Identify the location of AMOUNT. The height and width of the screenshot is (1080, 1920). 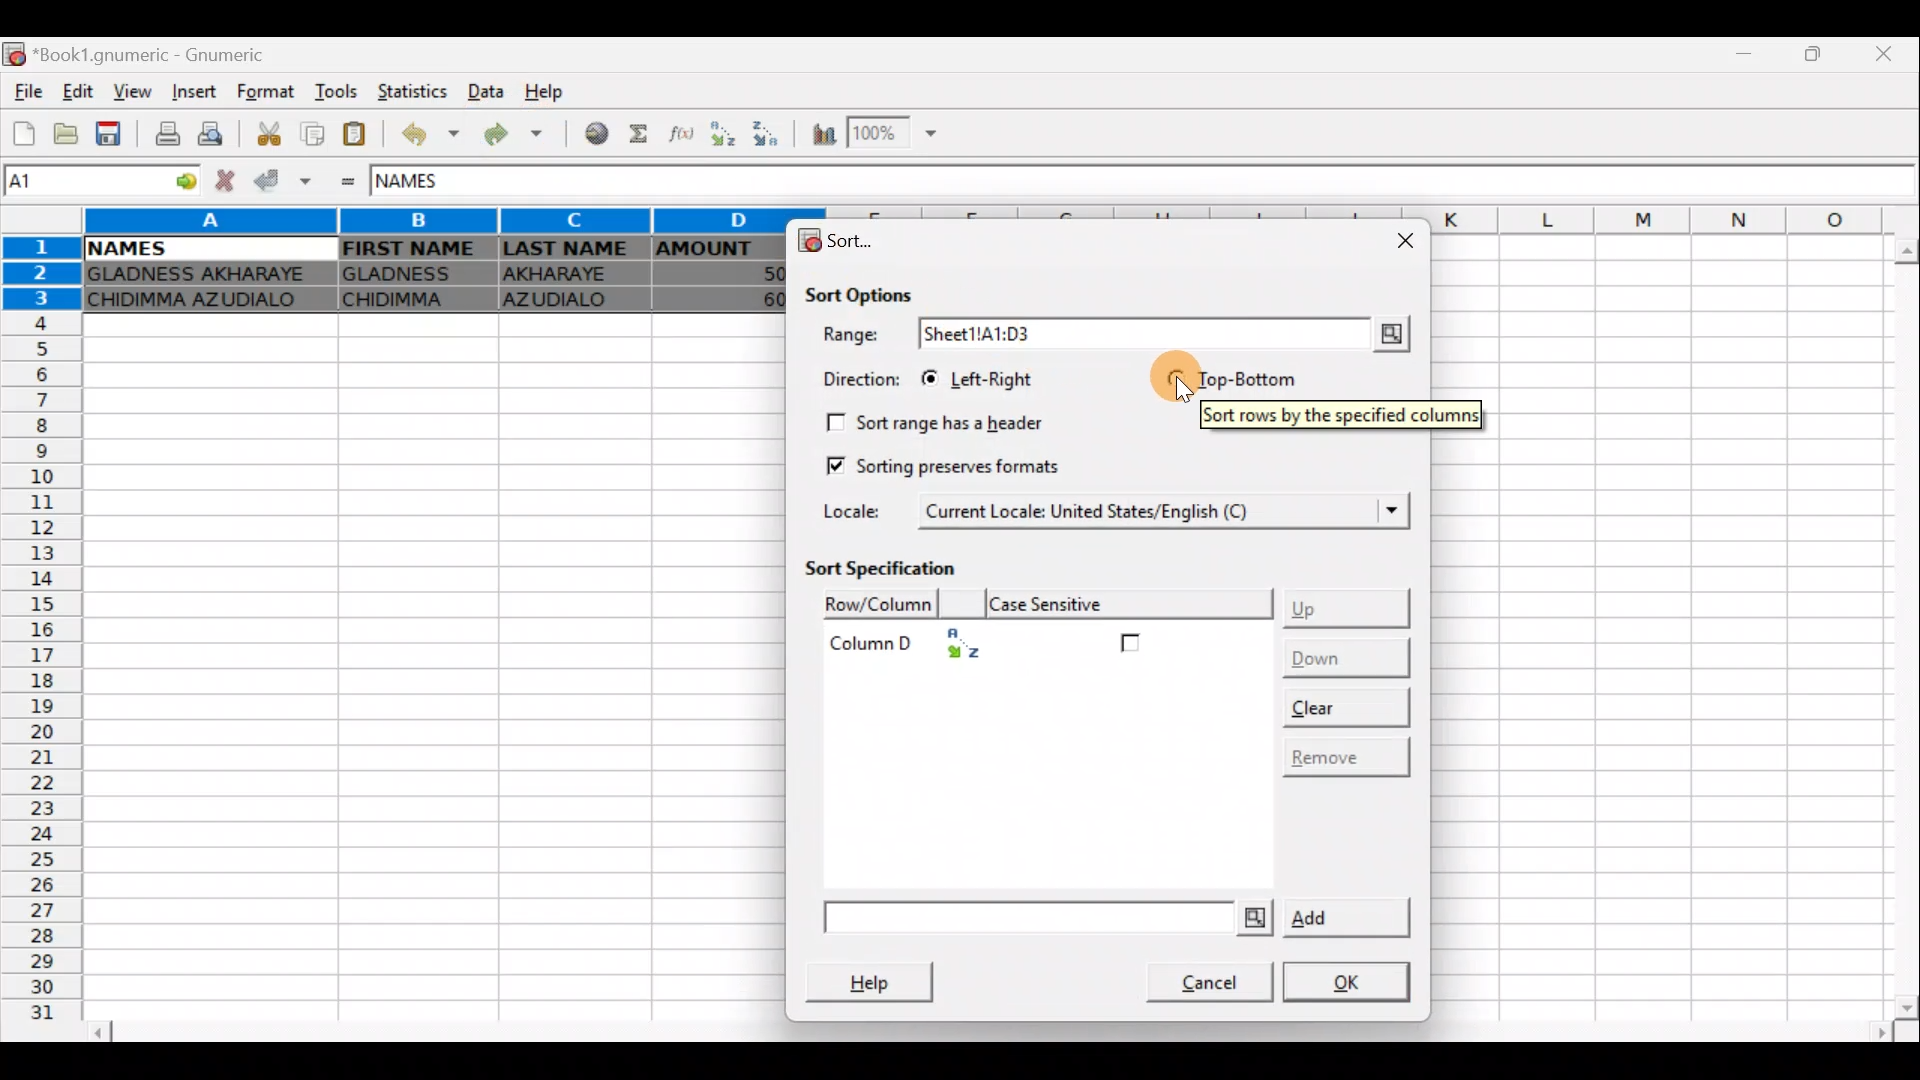
(719, 251).